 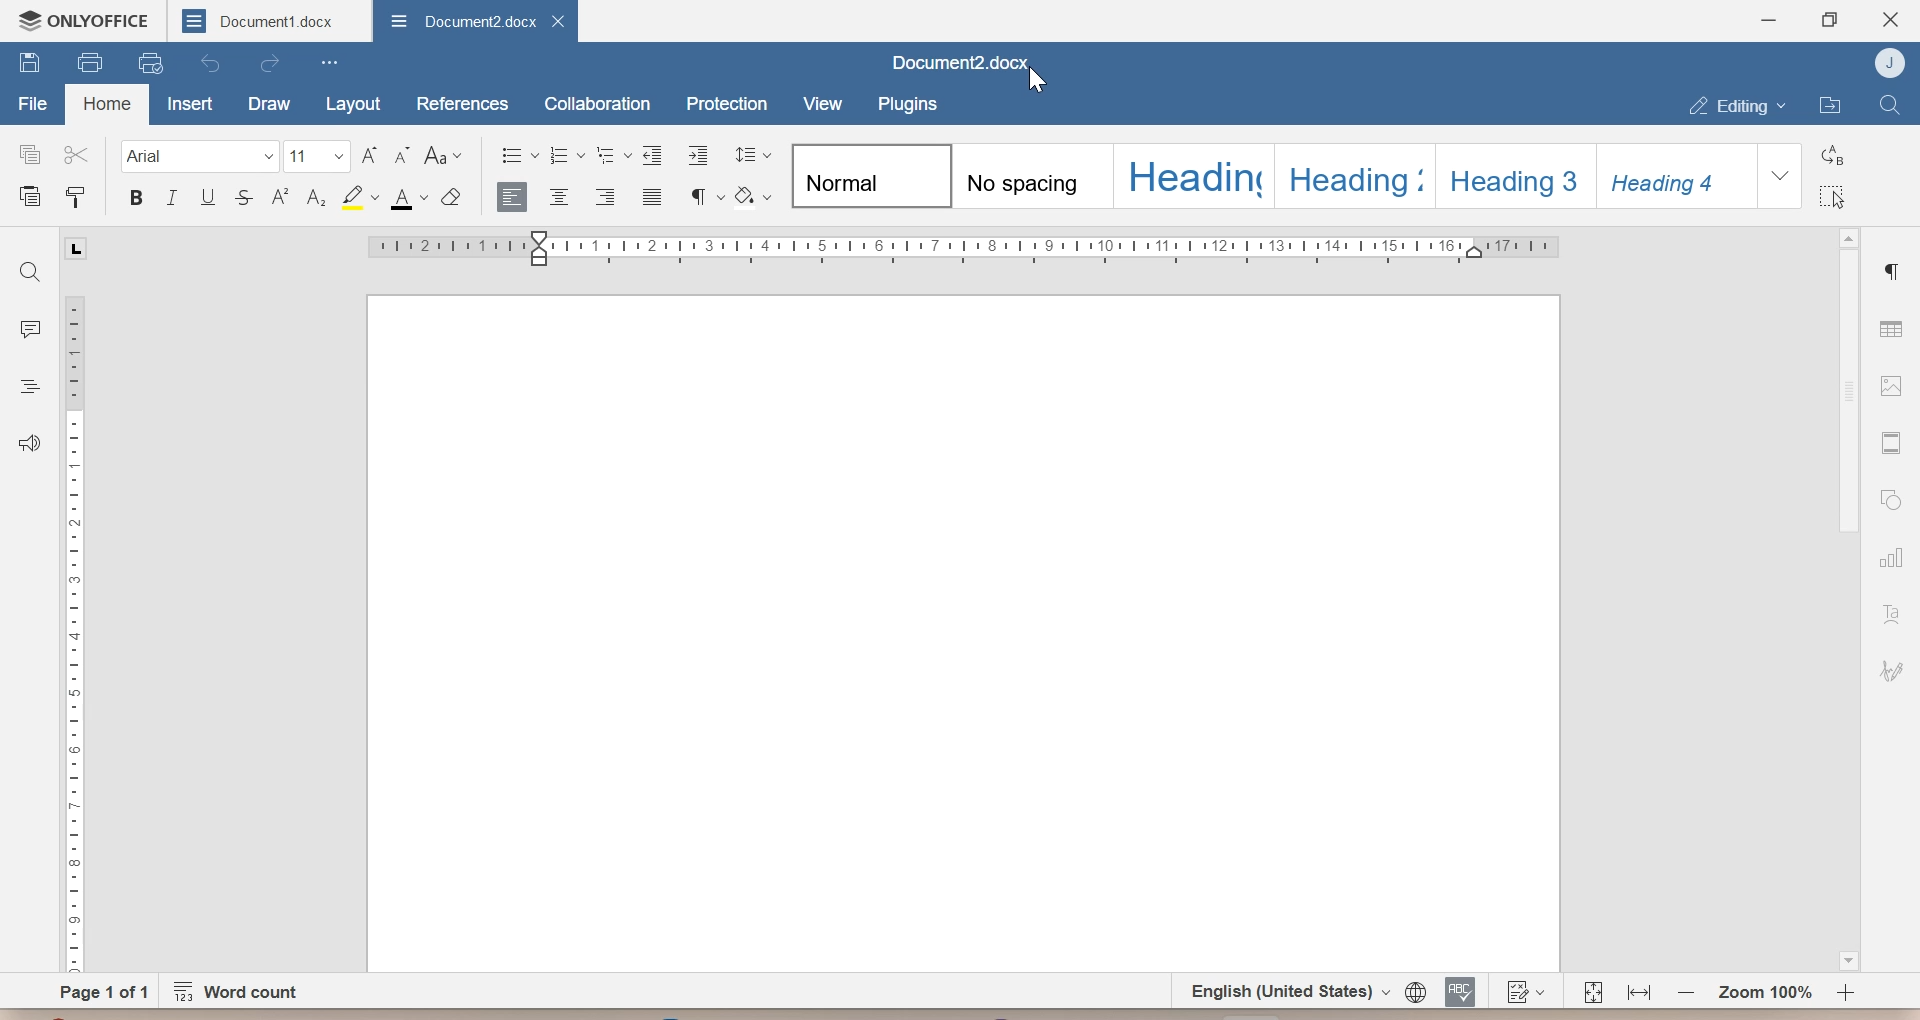 What do you see at coordinates (906, 103) in the screenshot?
I see `Plugins` at bounding box center [906, 103].